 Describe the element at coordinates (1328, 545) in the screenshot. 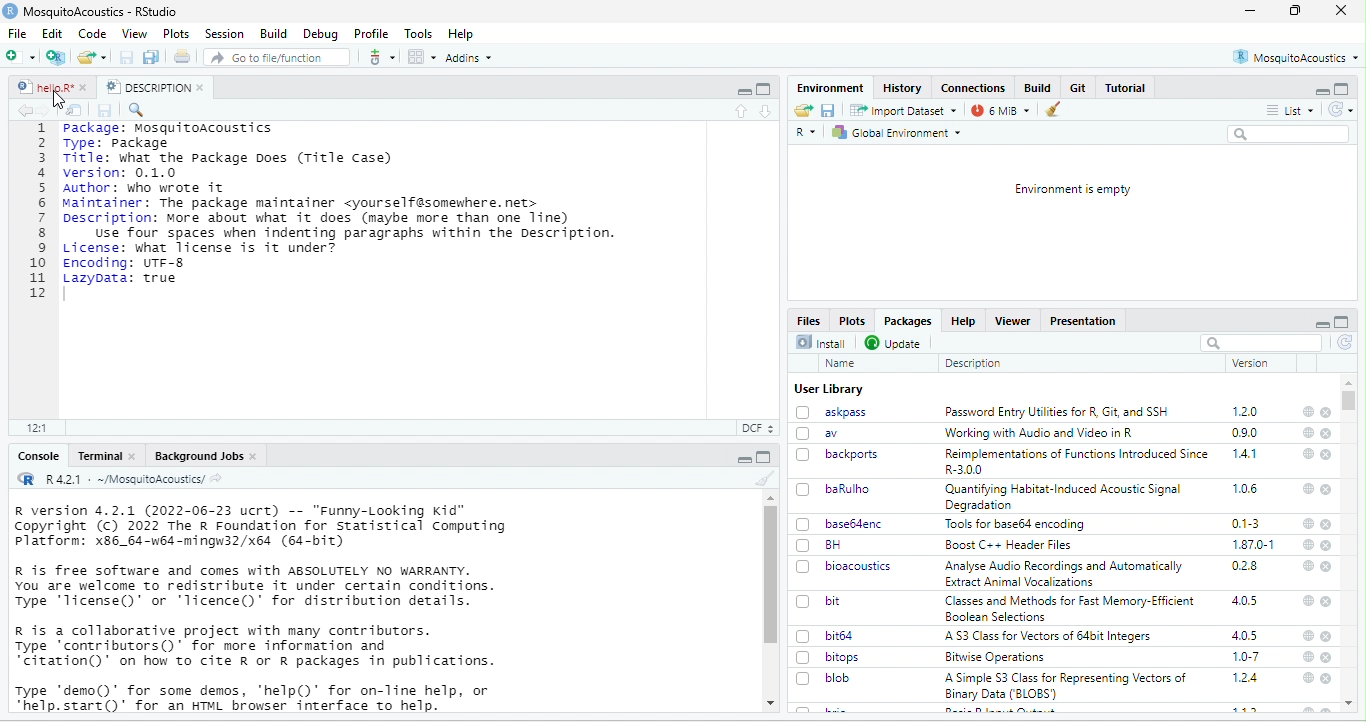

I see `close` at that location.